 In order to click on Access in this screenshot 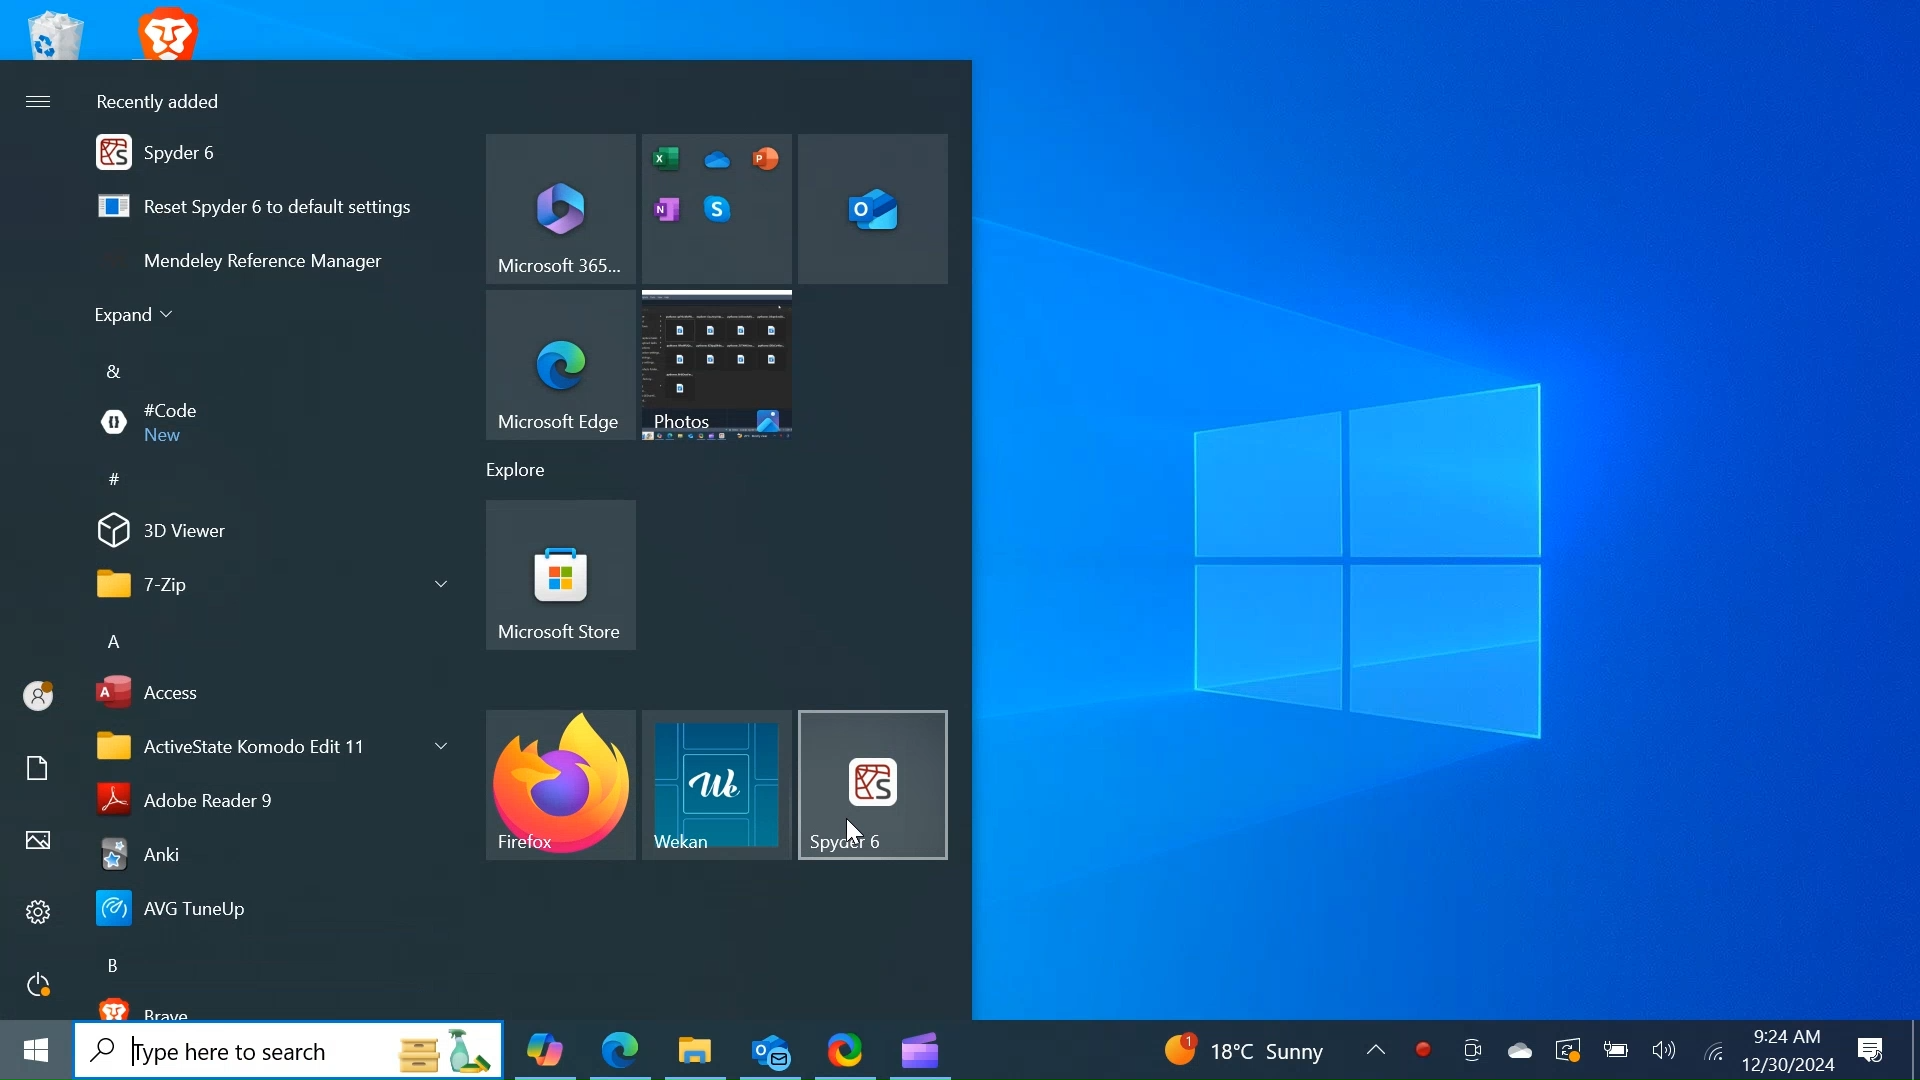, I will do `click(267, 693)`.